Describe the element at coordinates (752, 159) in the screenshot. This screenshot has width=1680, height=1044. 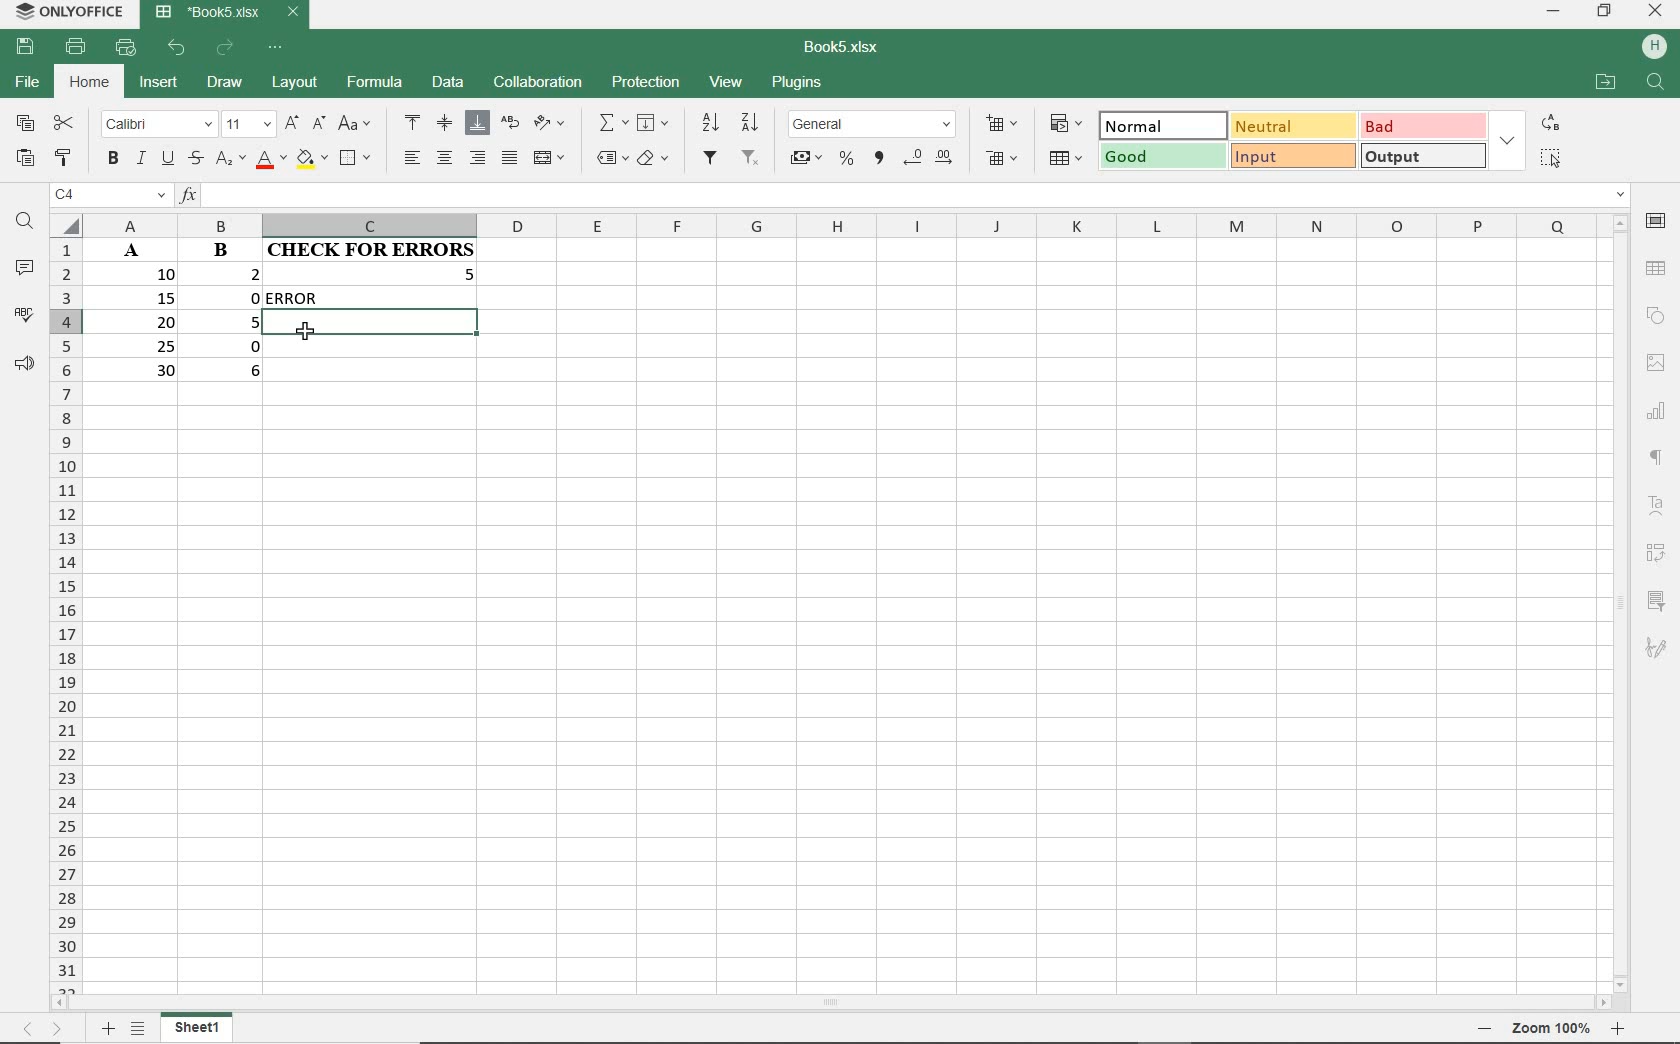
I see `REMOVE FILTERS` at that location.